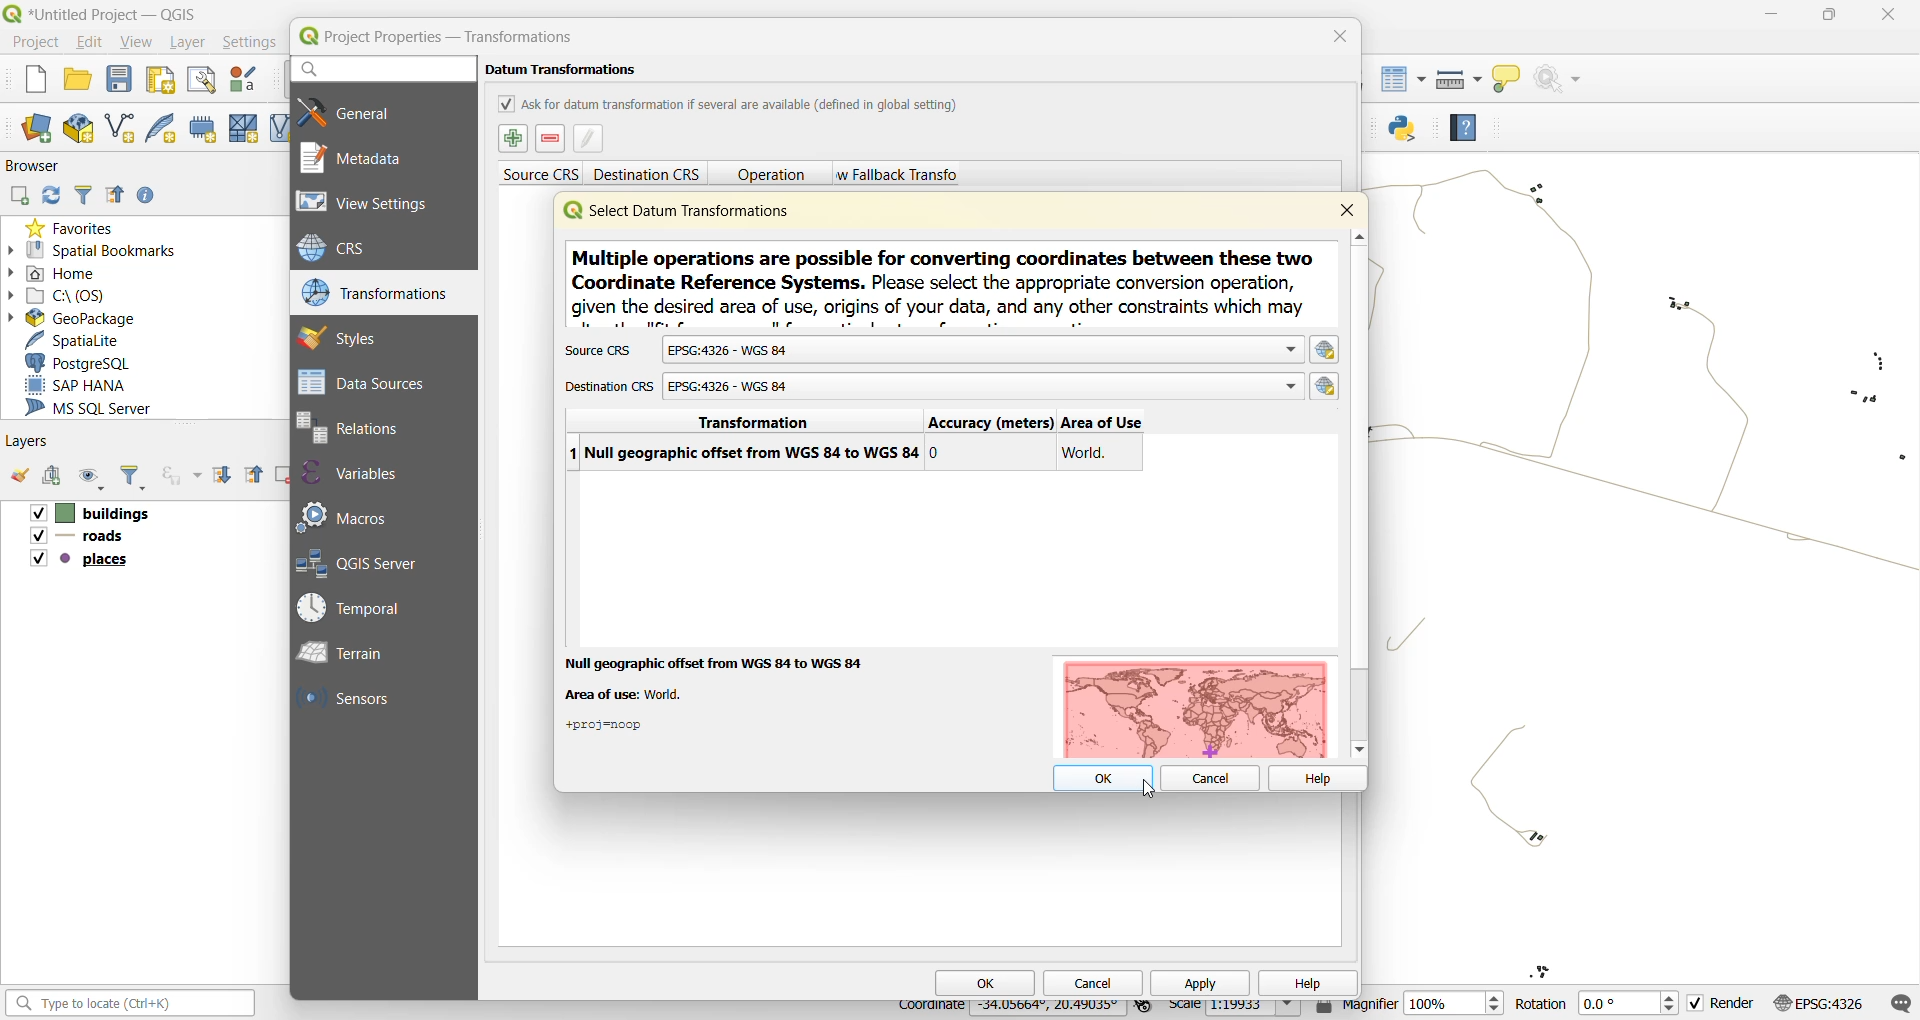  Describe the element at coordinates (358, 609) in the screenshot. I see `temporal` at that location.